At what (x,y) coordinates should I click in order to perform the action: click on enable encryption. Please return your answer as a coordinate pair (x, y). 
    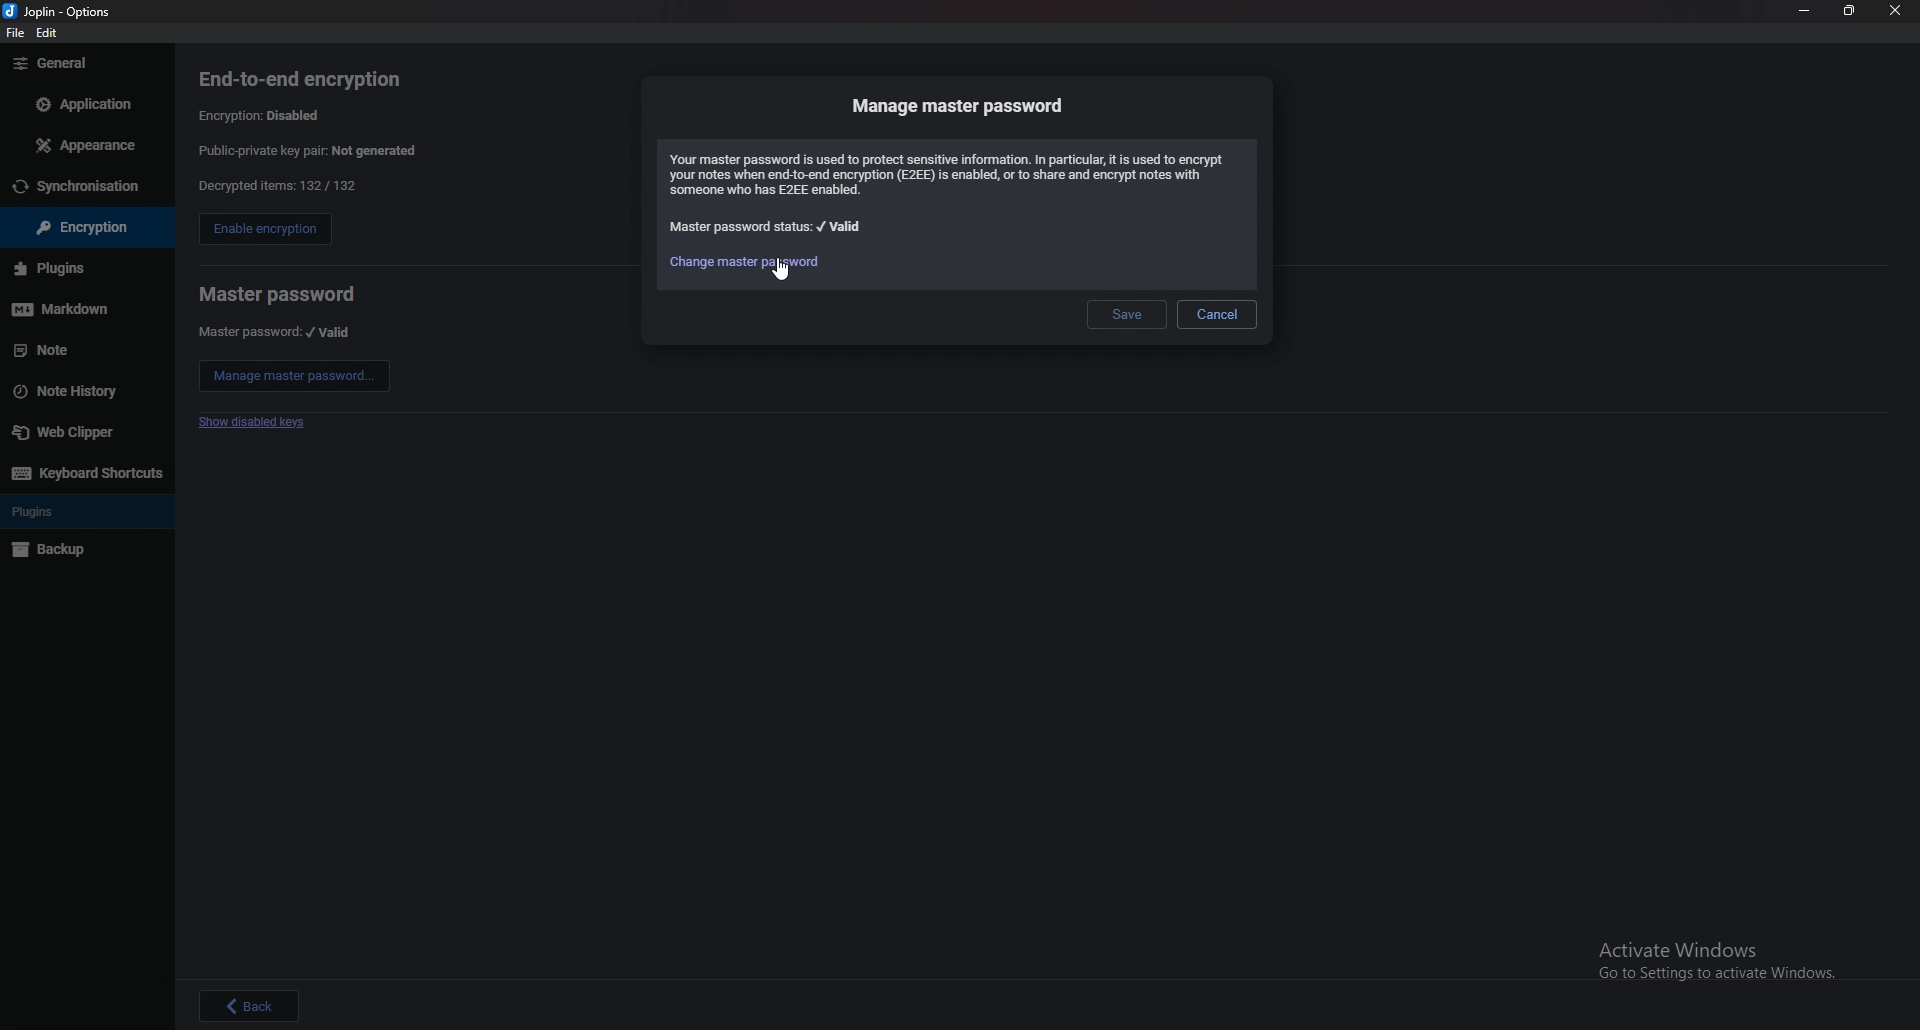
    Looking at the image, I should click on (264, 231).